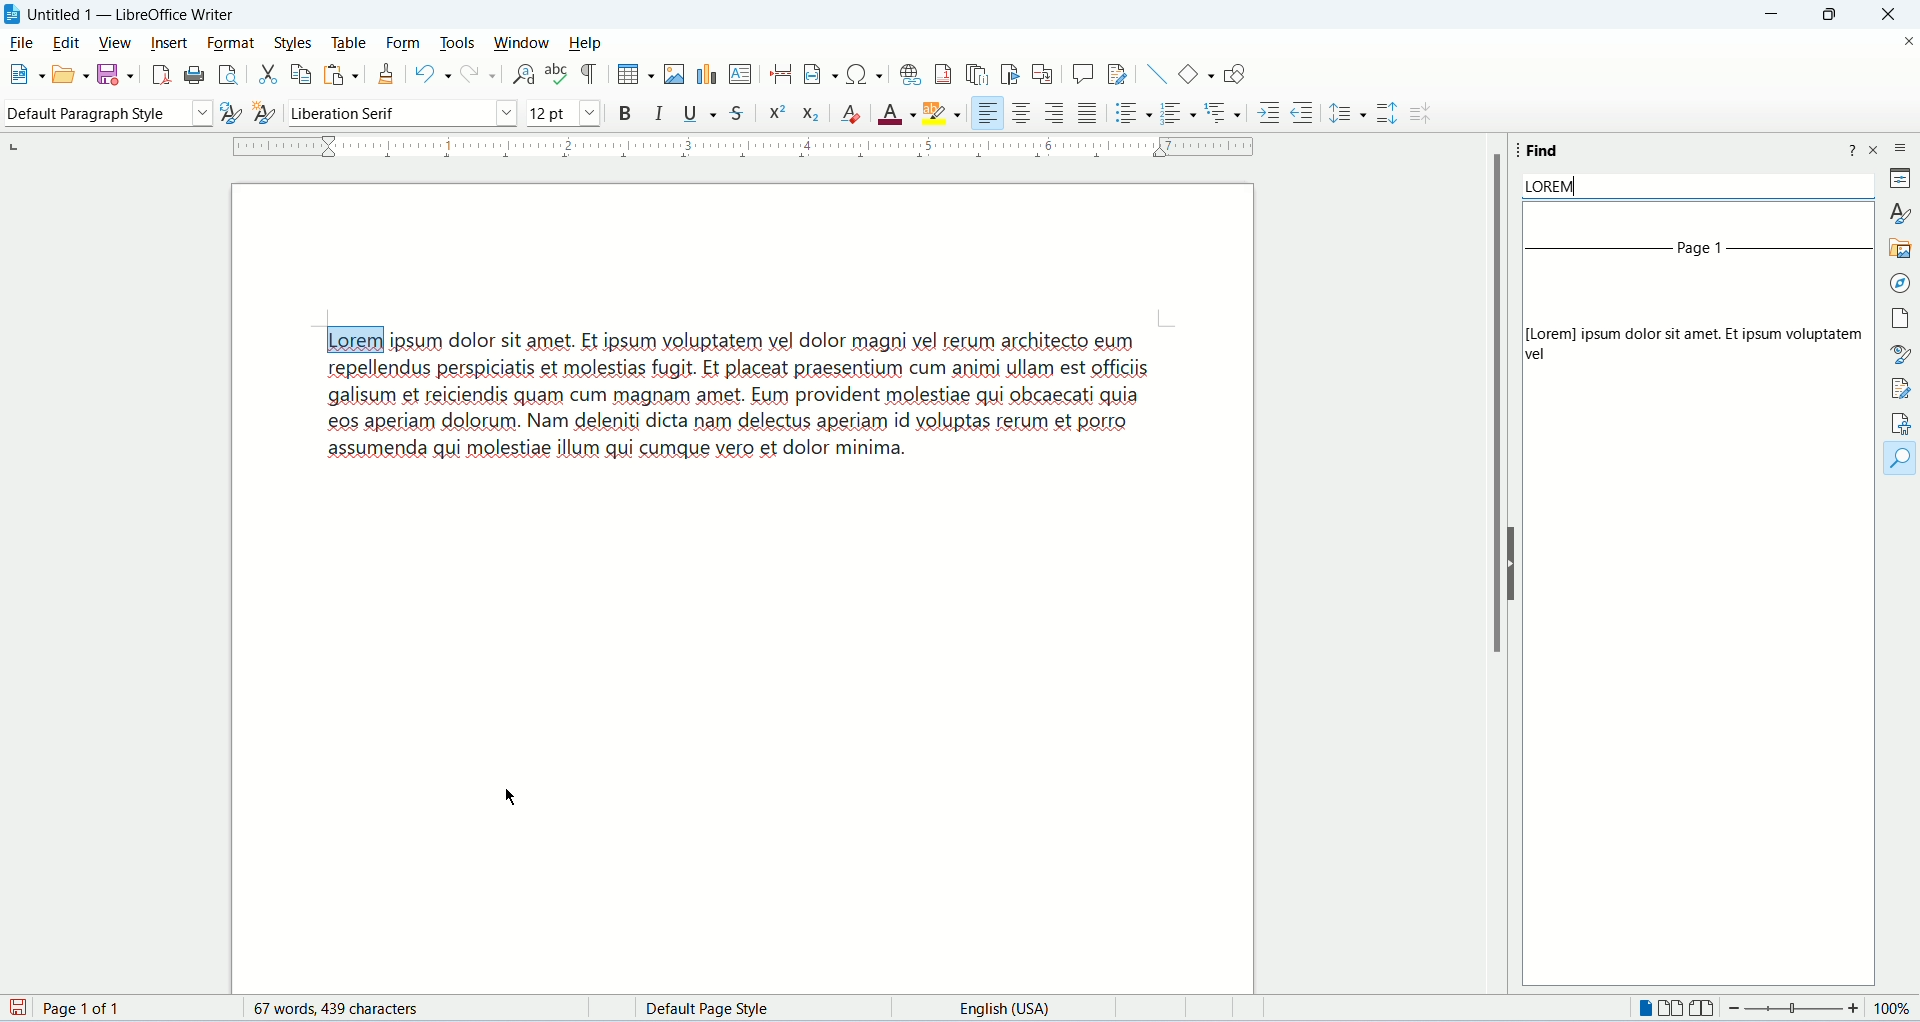 This screenshot has height=1022, width=1920. What do you see at coordinates (1863, 601) in the screenshot?
I see `vertical scroll bar` at bounding box center [1863, 601].